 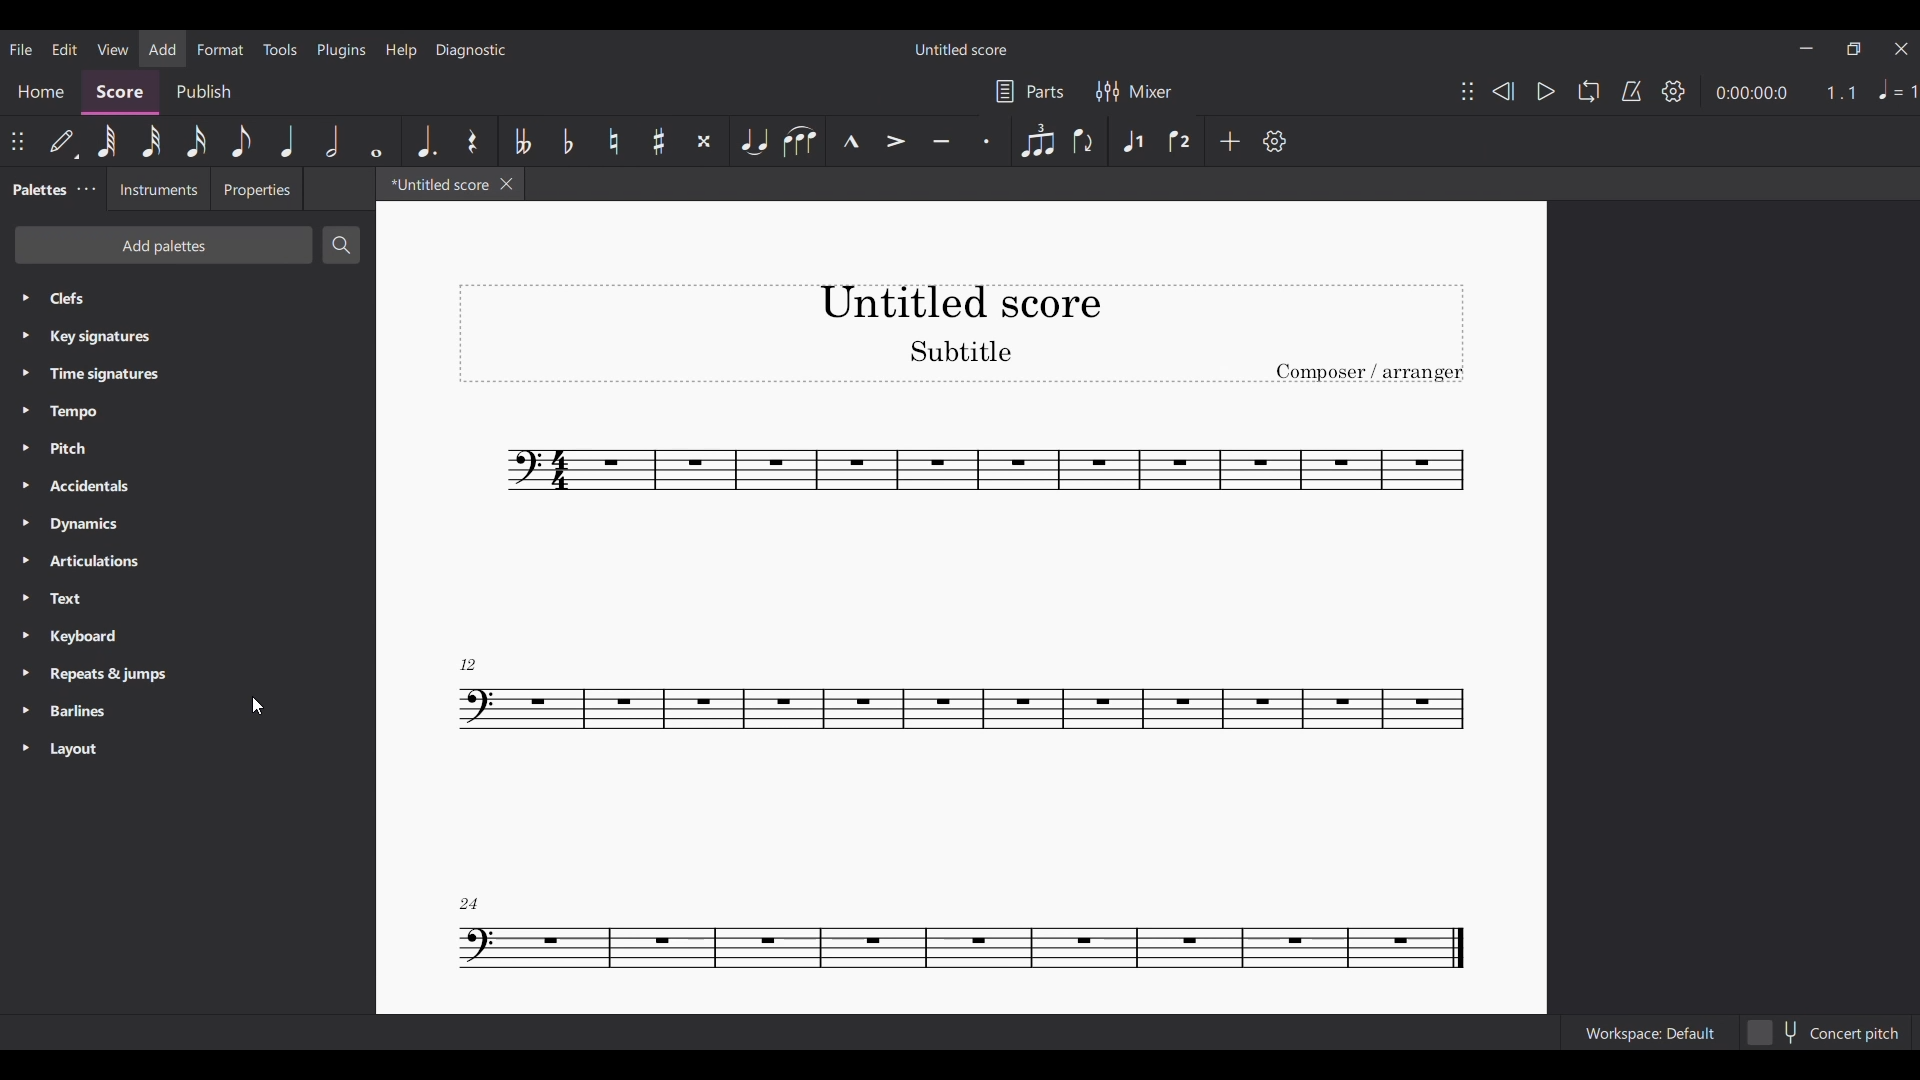 What do you see at coordinates (614, 137) in the screenshot?
I see `b` at bounding box center [614, 137].